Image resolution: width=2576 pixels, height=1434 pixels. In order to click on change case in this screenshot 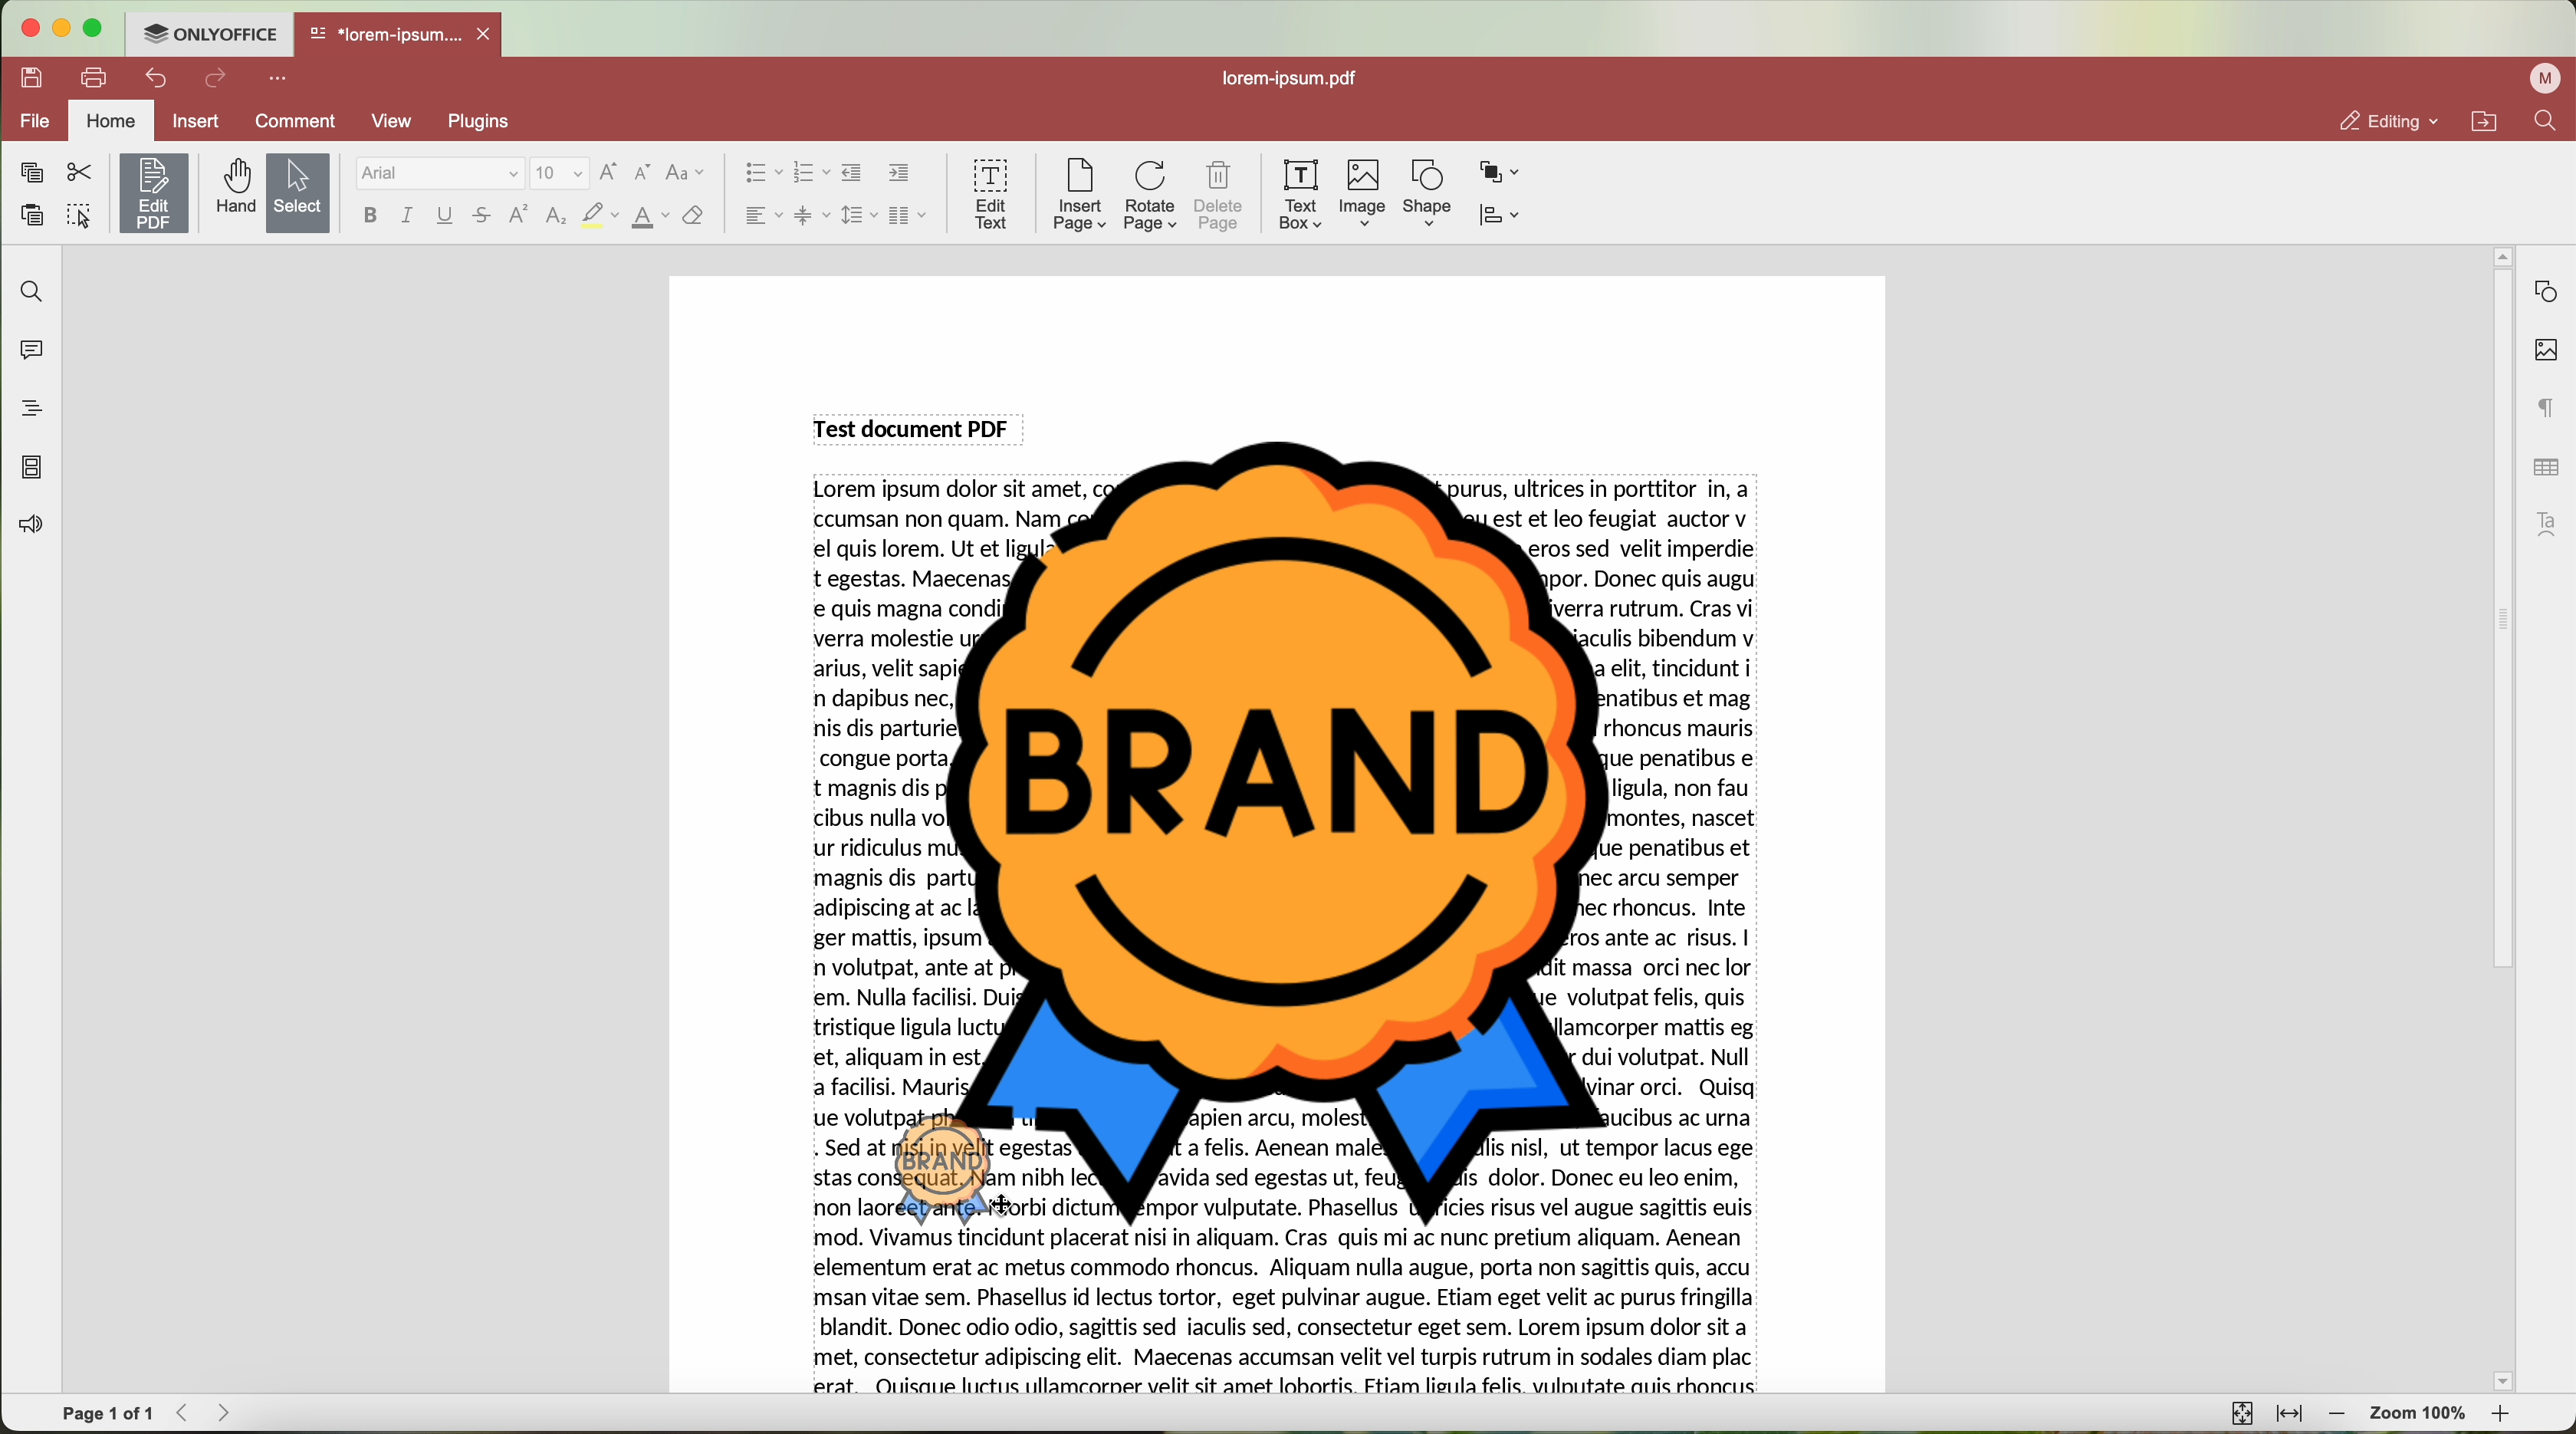, I will do `click(685, 173)`.